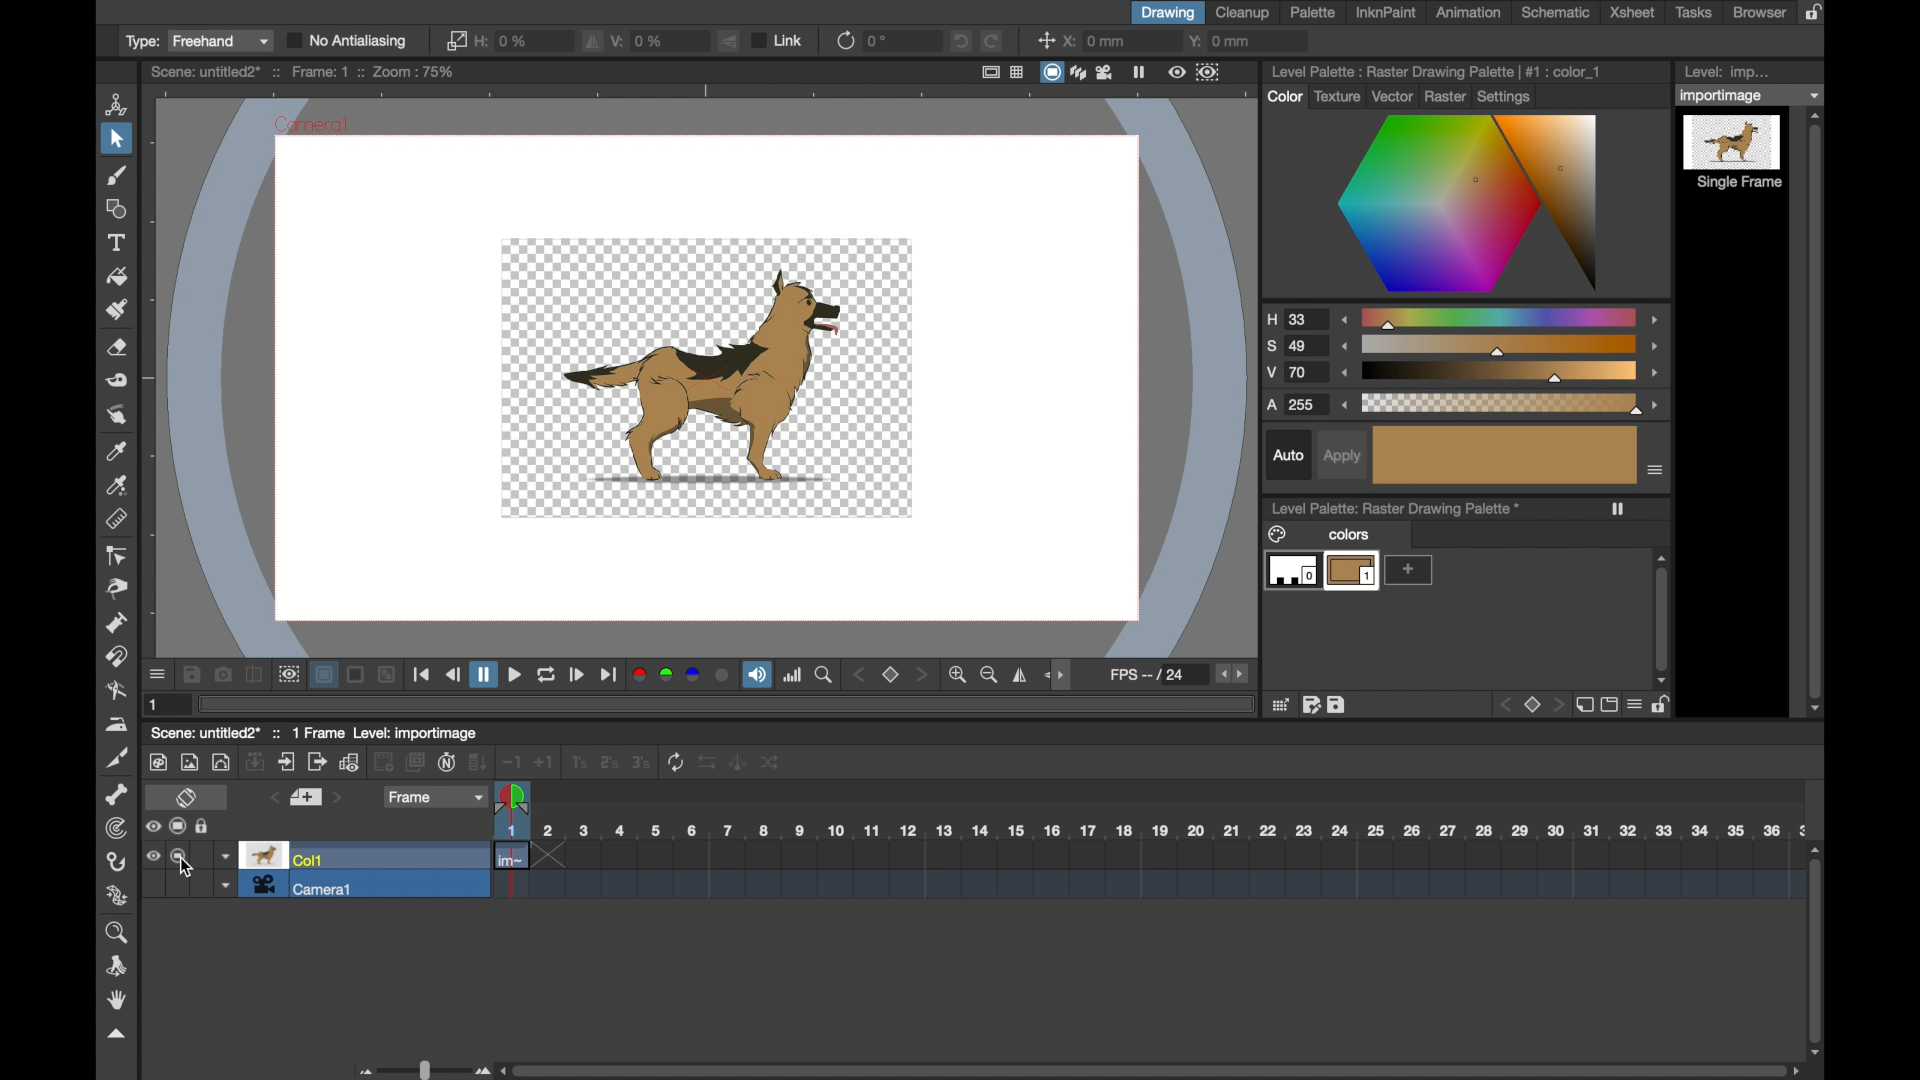 This screenshot has height=1080, width=1920. Describe the element at coordinates (436, 796) in the screenshot. I see `frame` at that location.